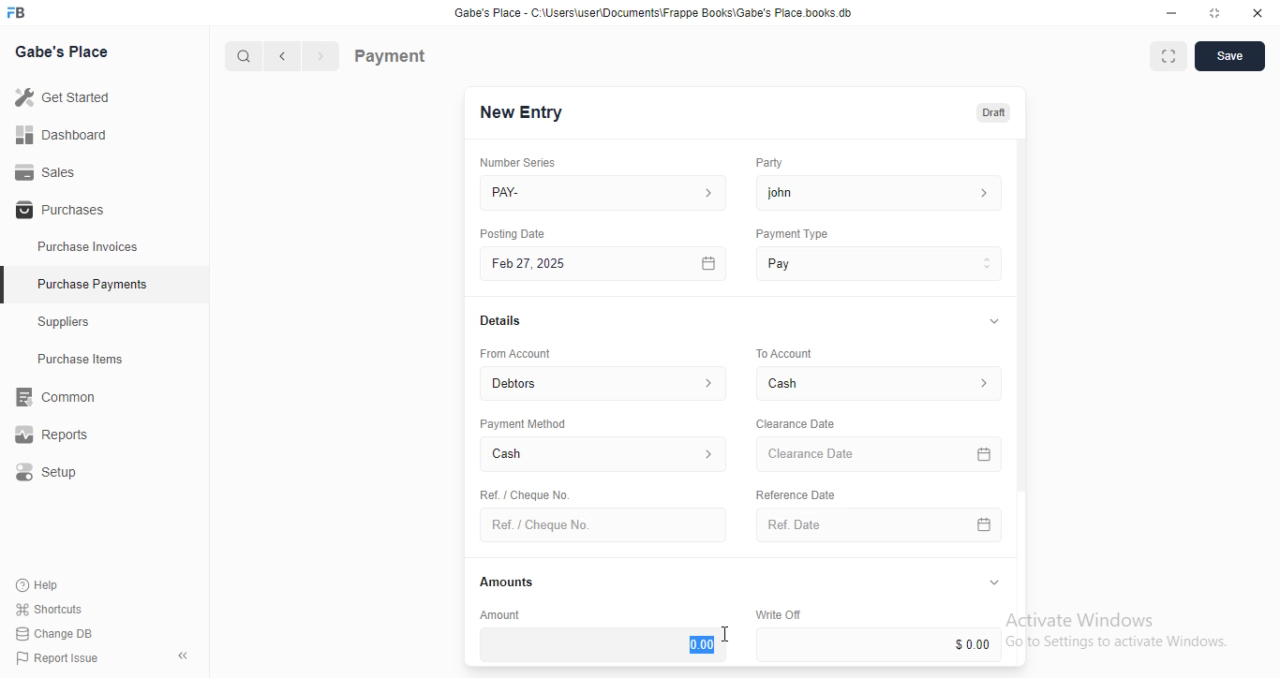 The height and width of the screenshot is (678, 1280). What do you see at coordinates (498, 321) in the screenshot?
I see `Details` at bounding box center [498, 321].